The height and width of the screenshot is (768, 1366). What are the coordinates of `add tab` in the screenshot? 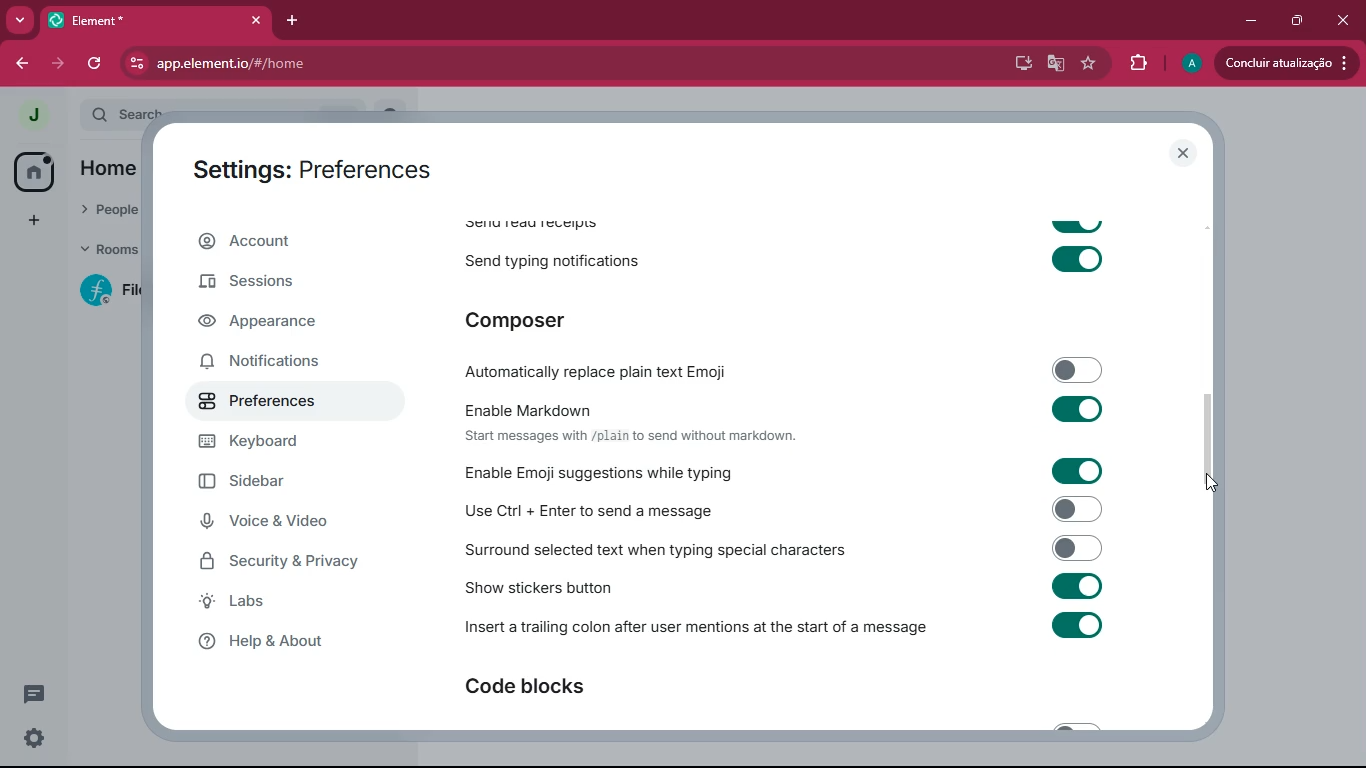 It's located at (288, 20).